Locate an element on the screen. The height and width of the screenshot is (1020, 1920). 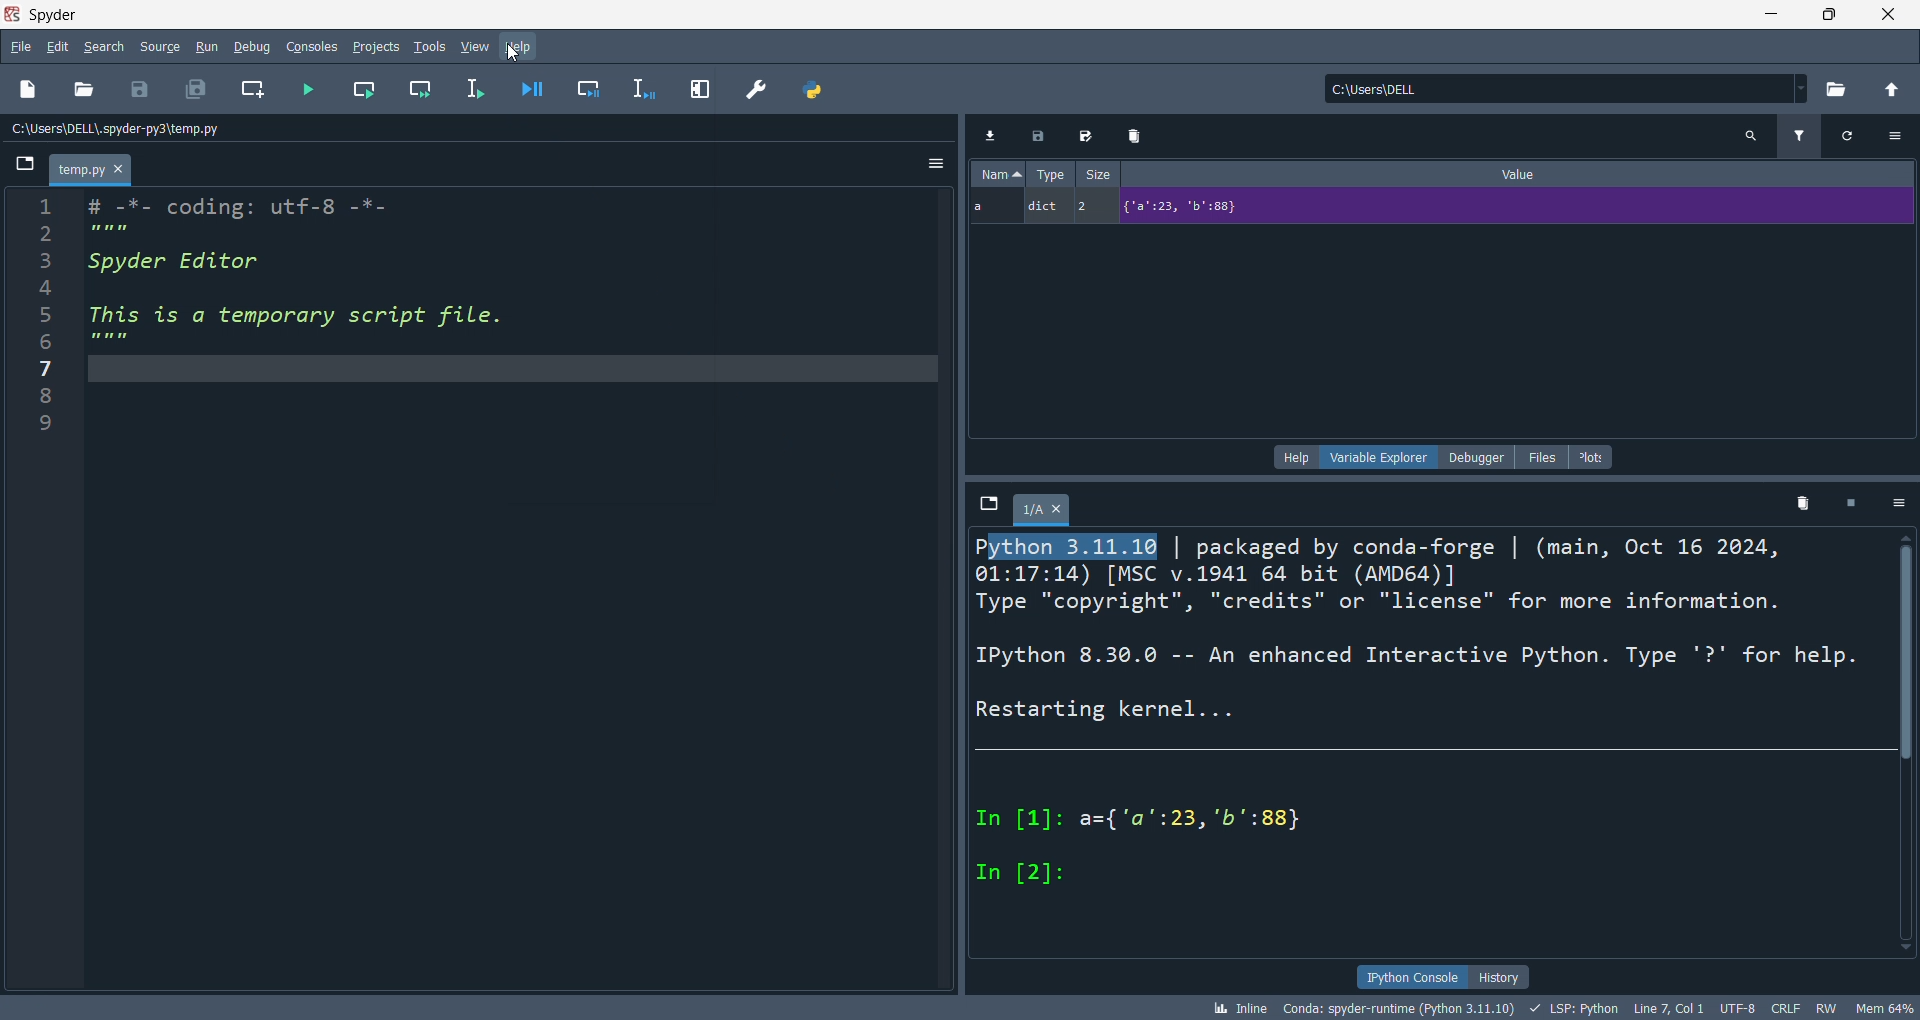
Delete is located at coordinates (1804, 502).